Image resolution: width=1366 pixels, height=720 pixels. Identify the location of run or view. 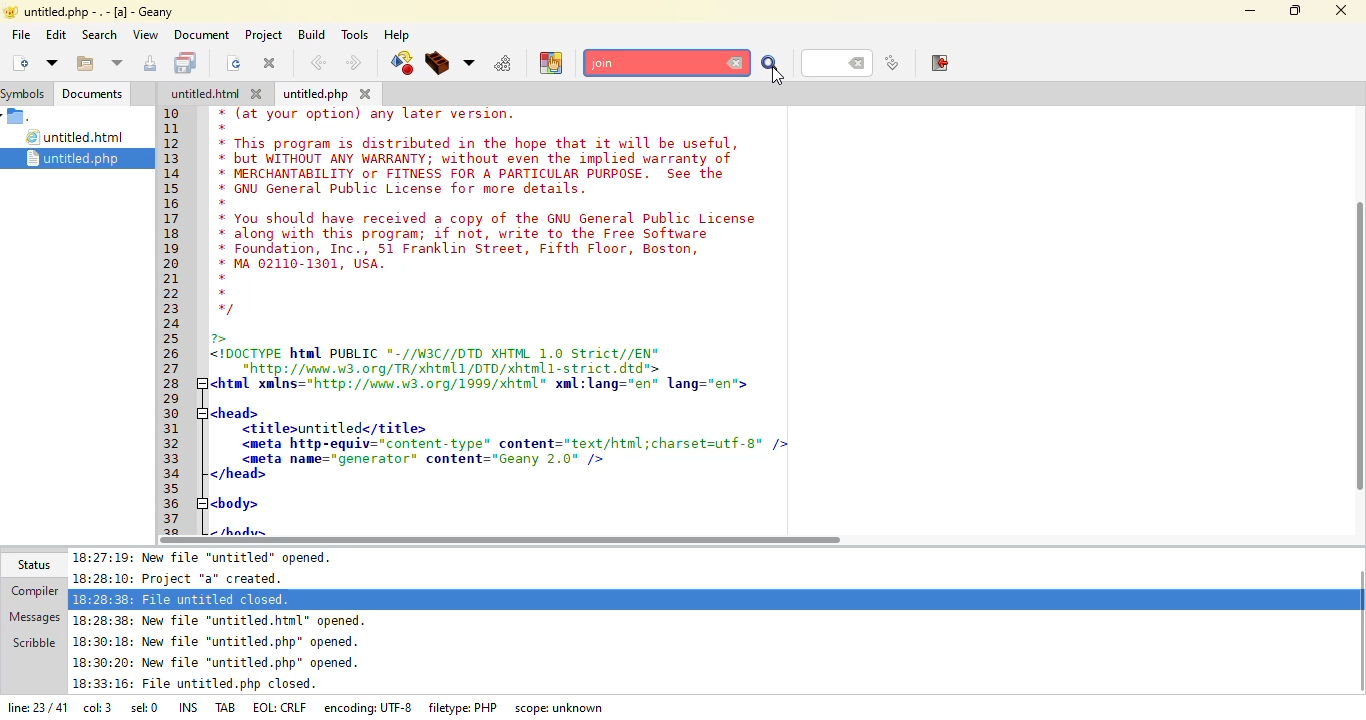
(504, 63).